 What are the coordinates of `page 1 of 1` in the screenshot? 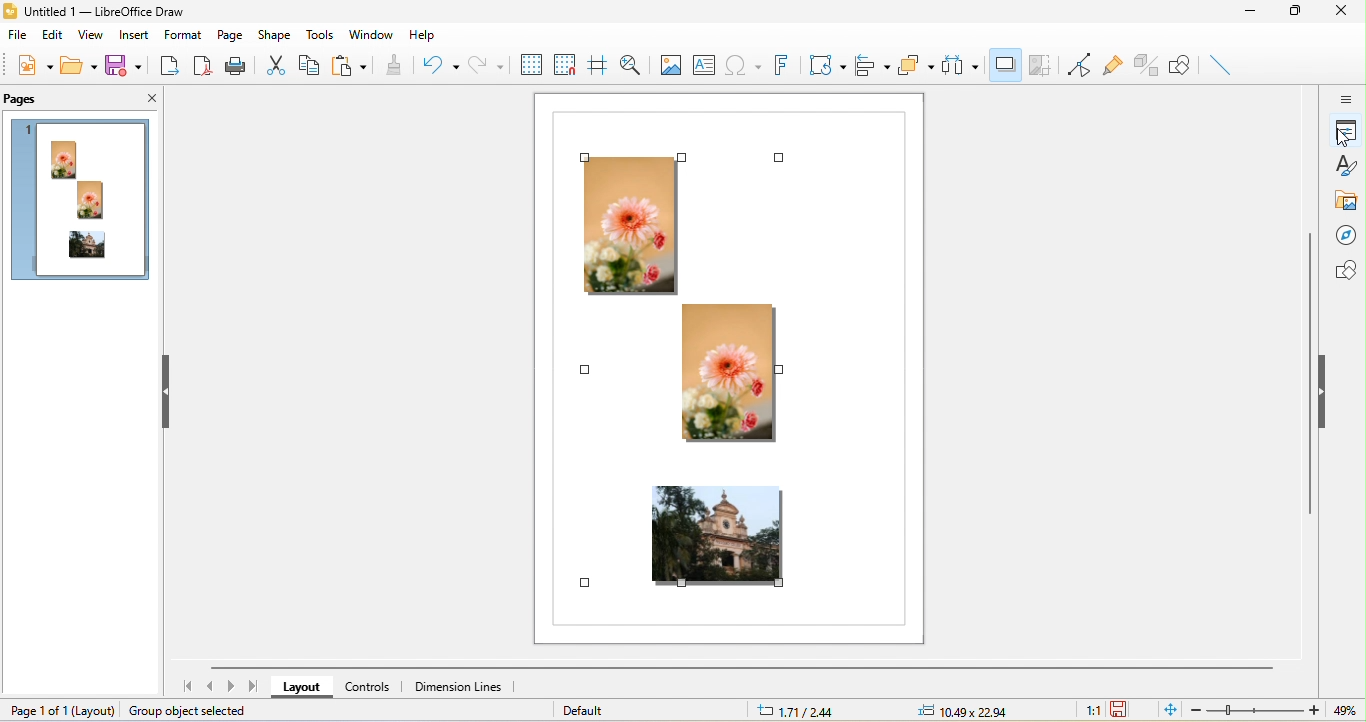 It's located at (53, 709).